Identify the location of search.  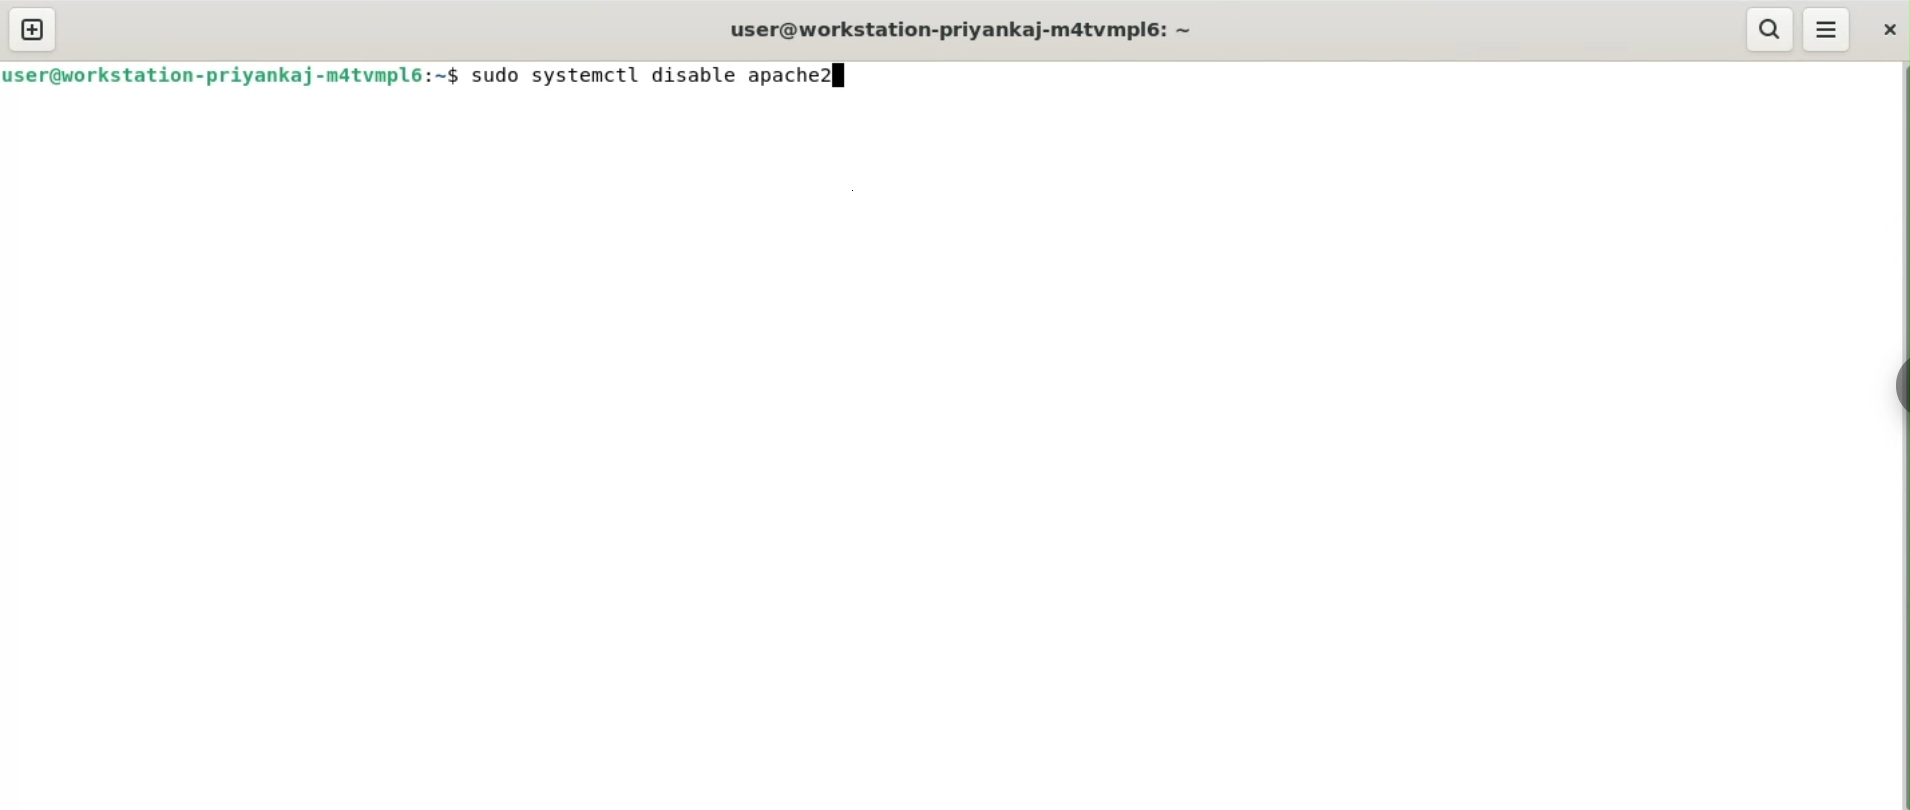
(1772, 30).